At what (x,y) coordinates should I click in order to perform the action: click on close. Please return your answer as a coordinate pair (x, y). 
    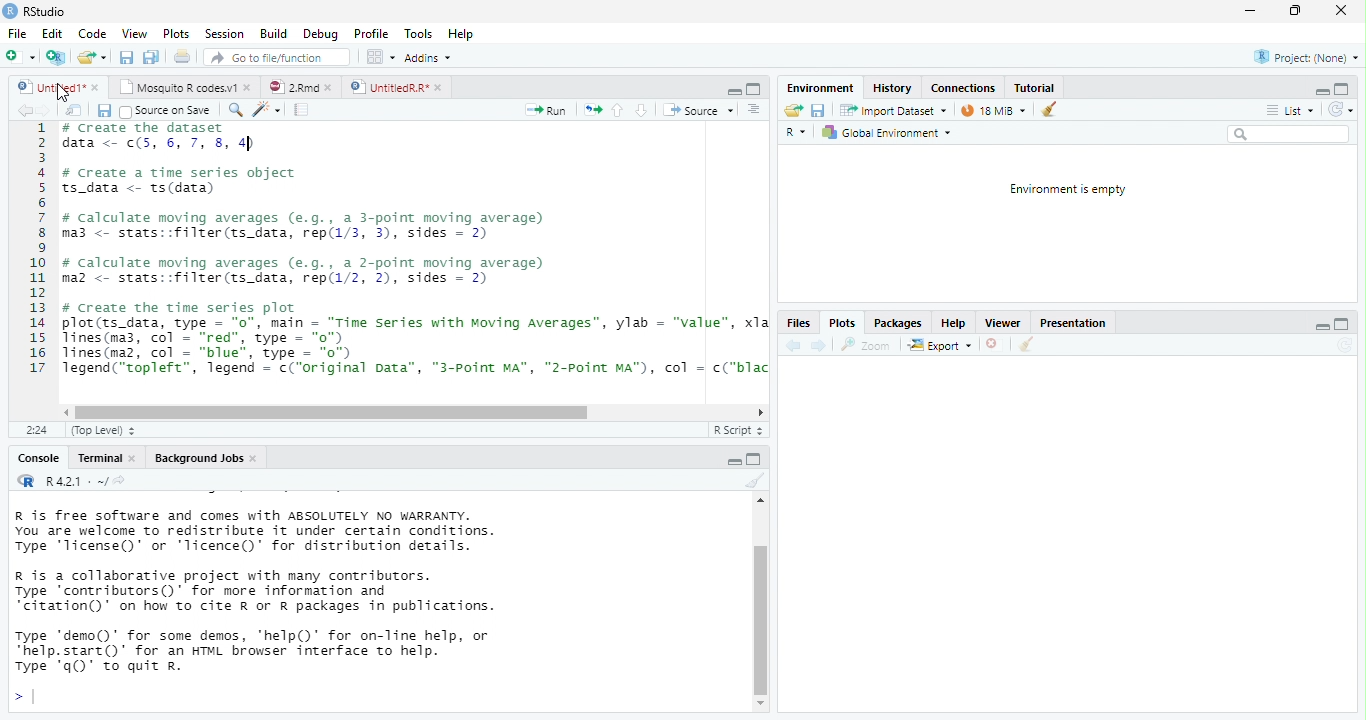
    Looking at the image, I should click on (441, 88).